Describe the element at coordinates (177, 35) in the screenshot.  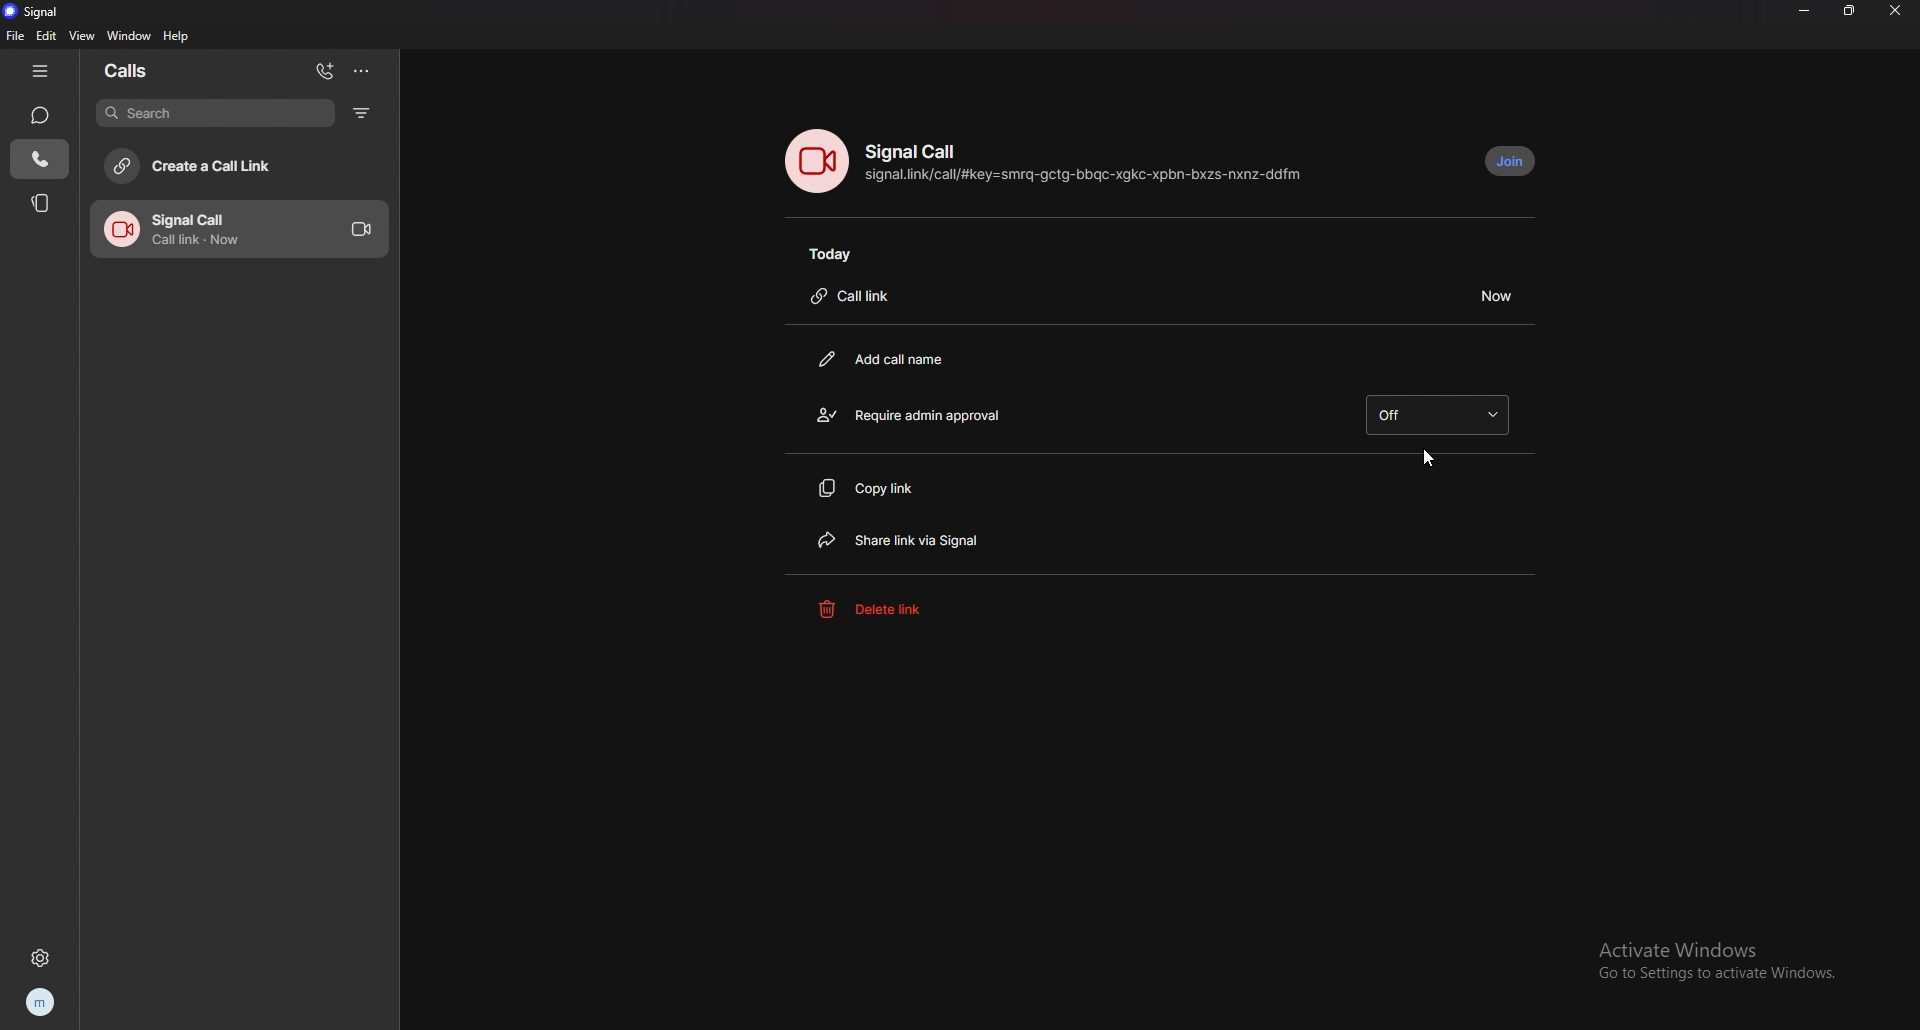
I see `help` at that location.